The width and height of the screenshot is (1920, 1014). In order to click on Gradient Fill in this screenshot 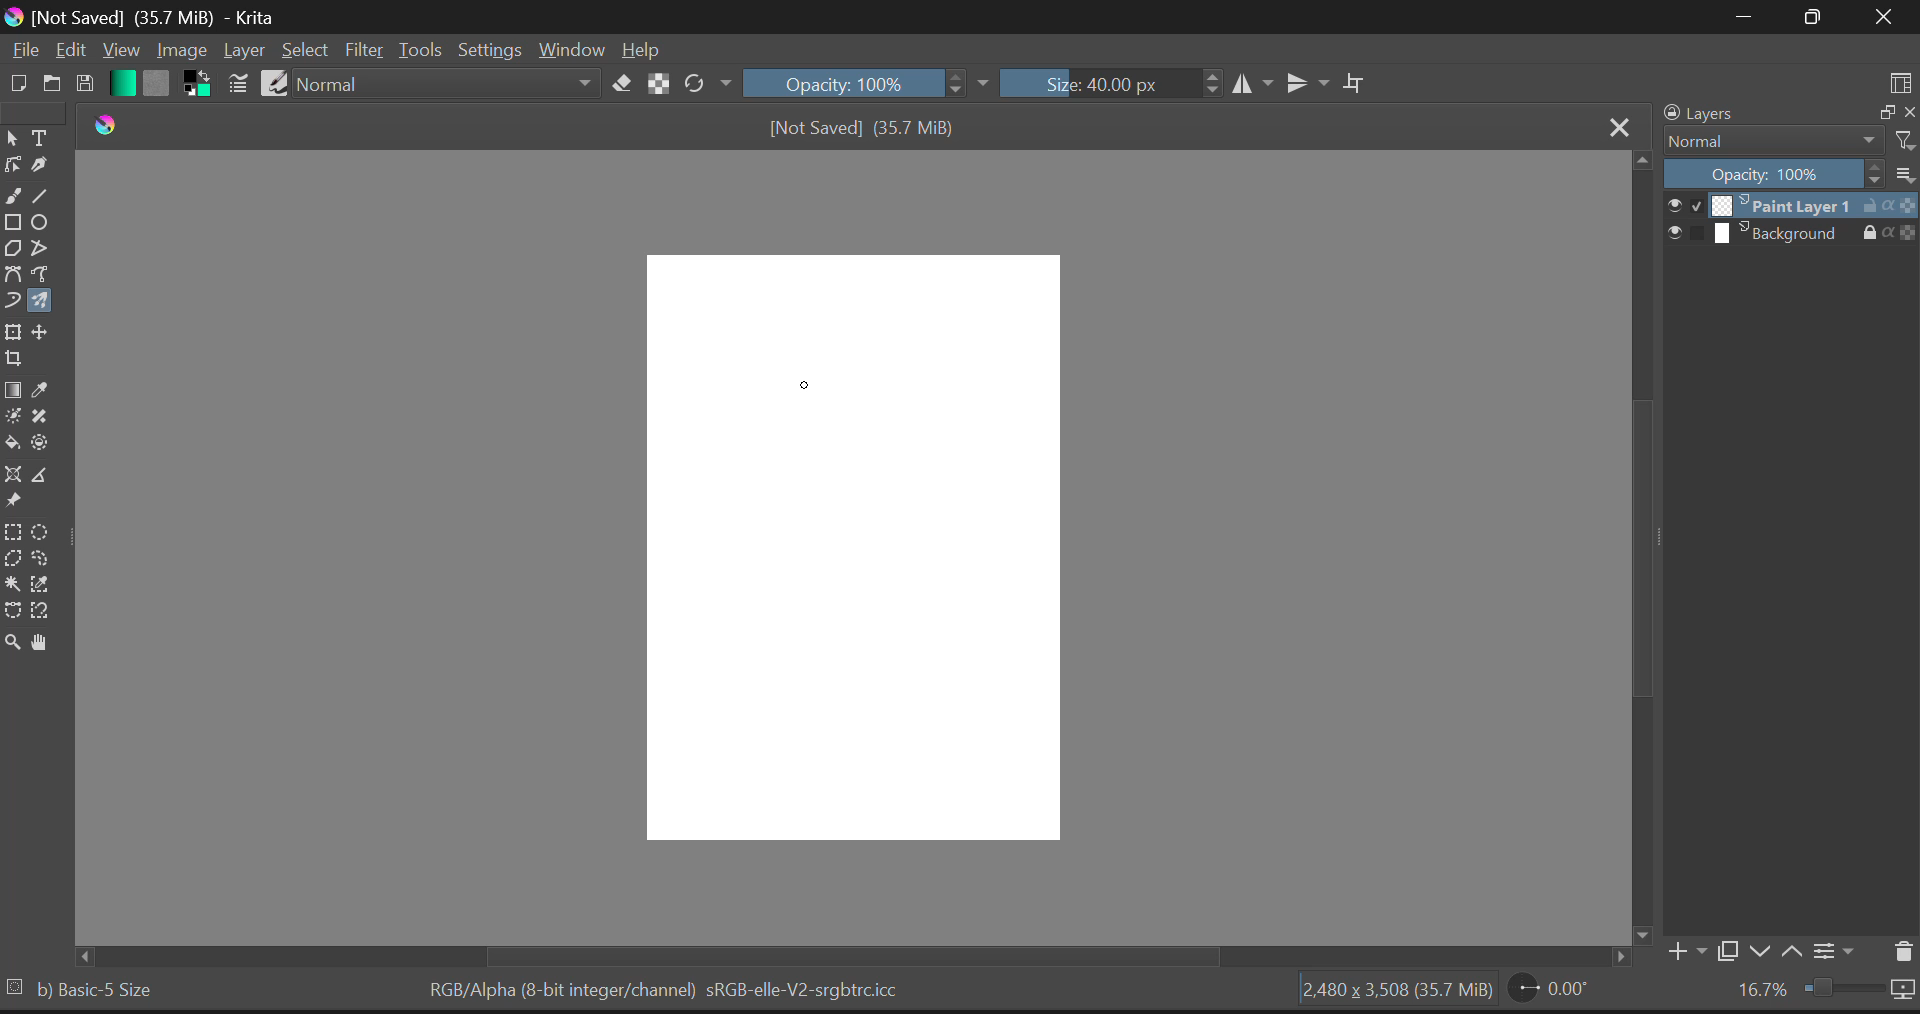, I will do `click(14, 389)`.